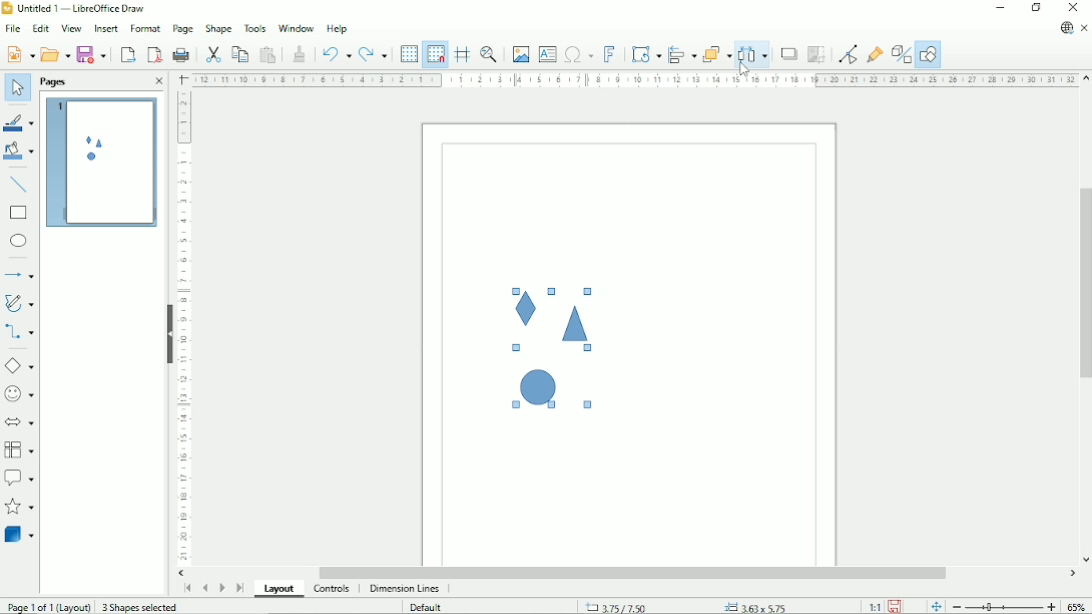 The image size is (1092, 614). Describe the element at coordinates (1083, 282) in the screenshot. I see `Vertical scrollbar` at that location.